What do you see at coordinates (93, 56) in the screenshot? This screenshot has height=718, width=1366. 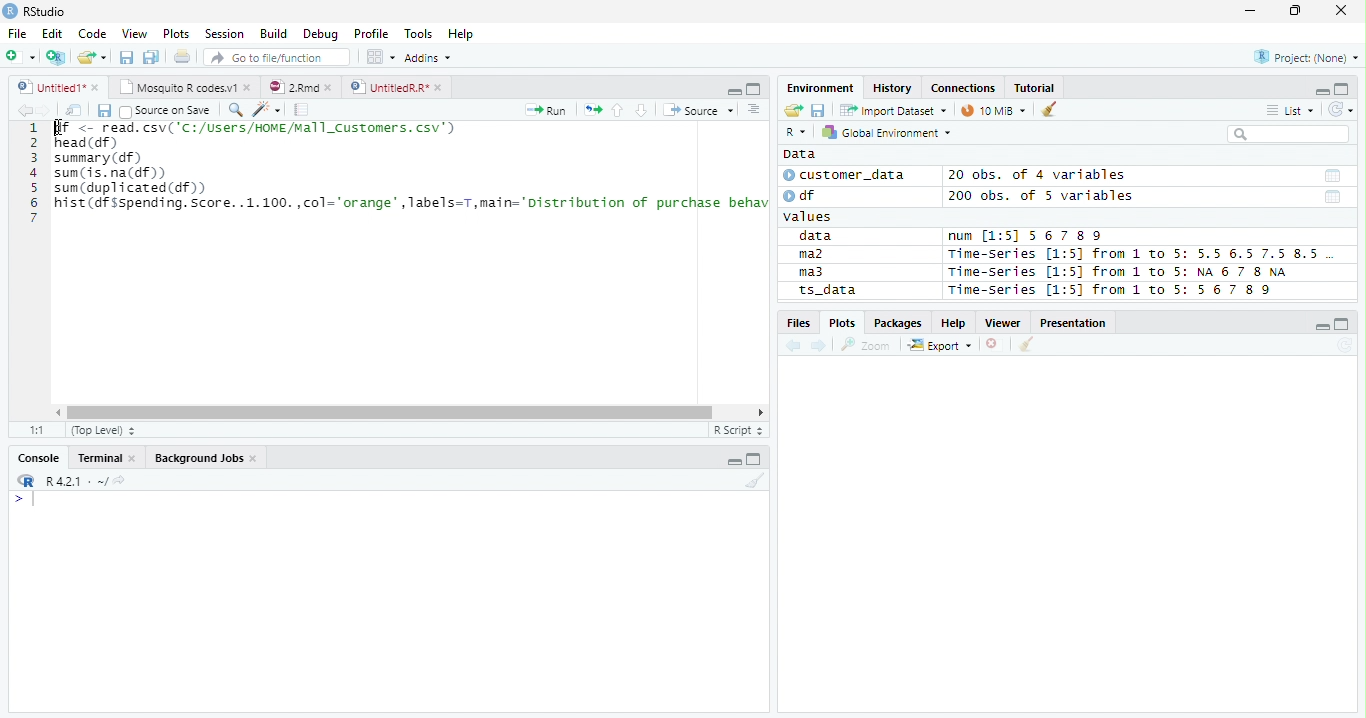 I see `Open Folder` at bounding box center [93, 56].